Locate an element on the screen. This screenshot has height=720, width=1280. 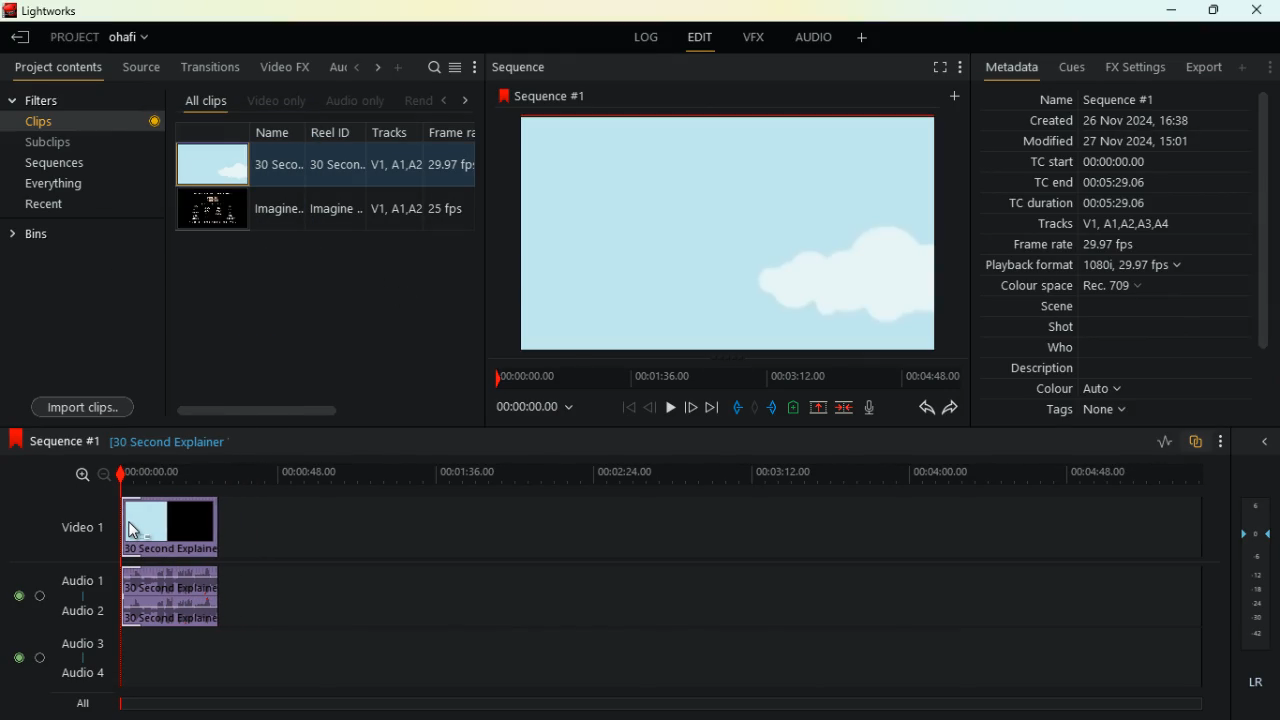
video is located at coordinates (211, 160).